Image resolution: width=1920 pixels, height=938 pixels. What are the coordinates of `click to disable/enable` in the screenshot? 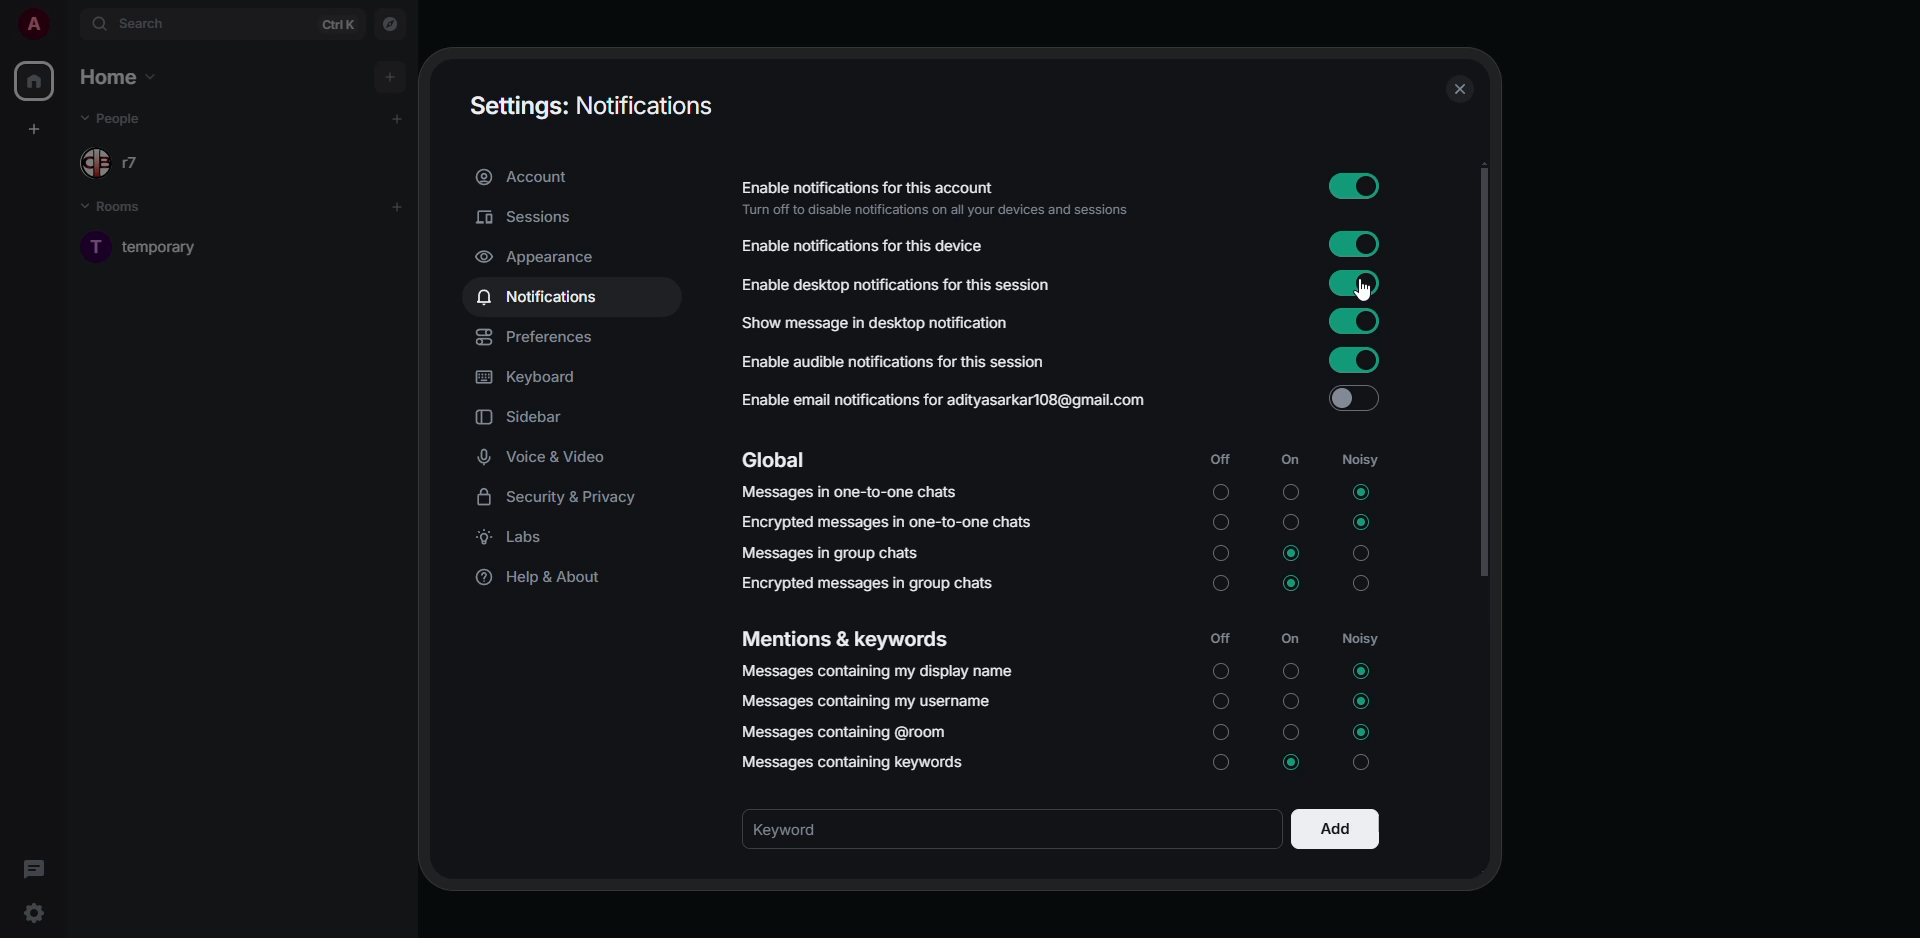 It's located at (1352, 283).